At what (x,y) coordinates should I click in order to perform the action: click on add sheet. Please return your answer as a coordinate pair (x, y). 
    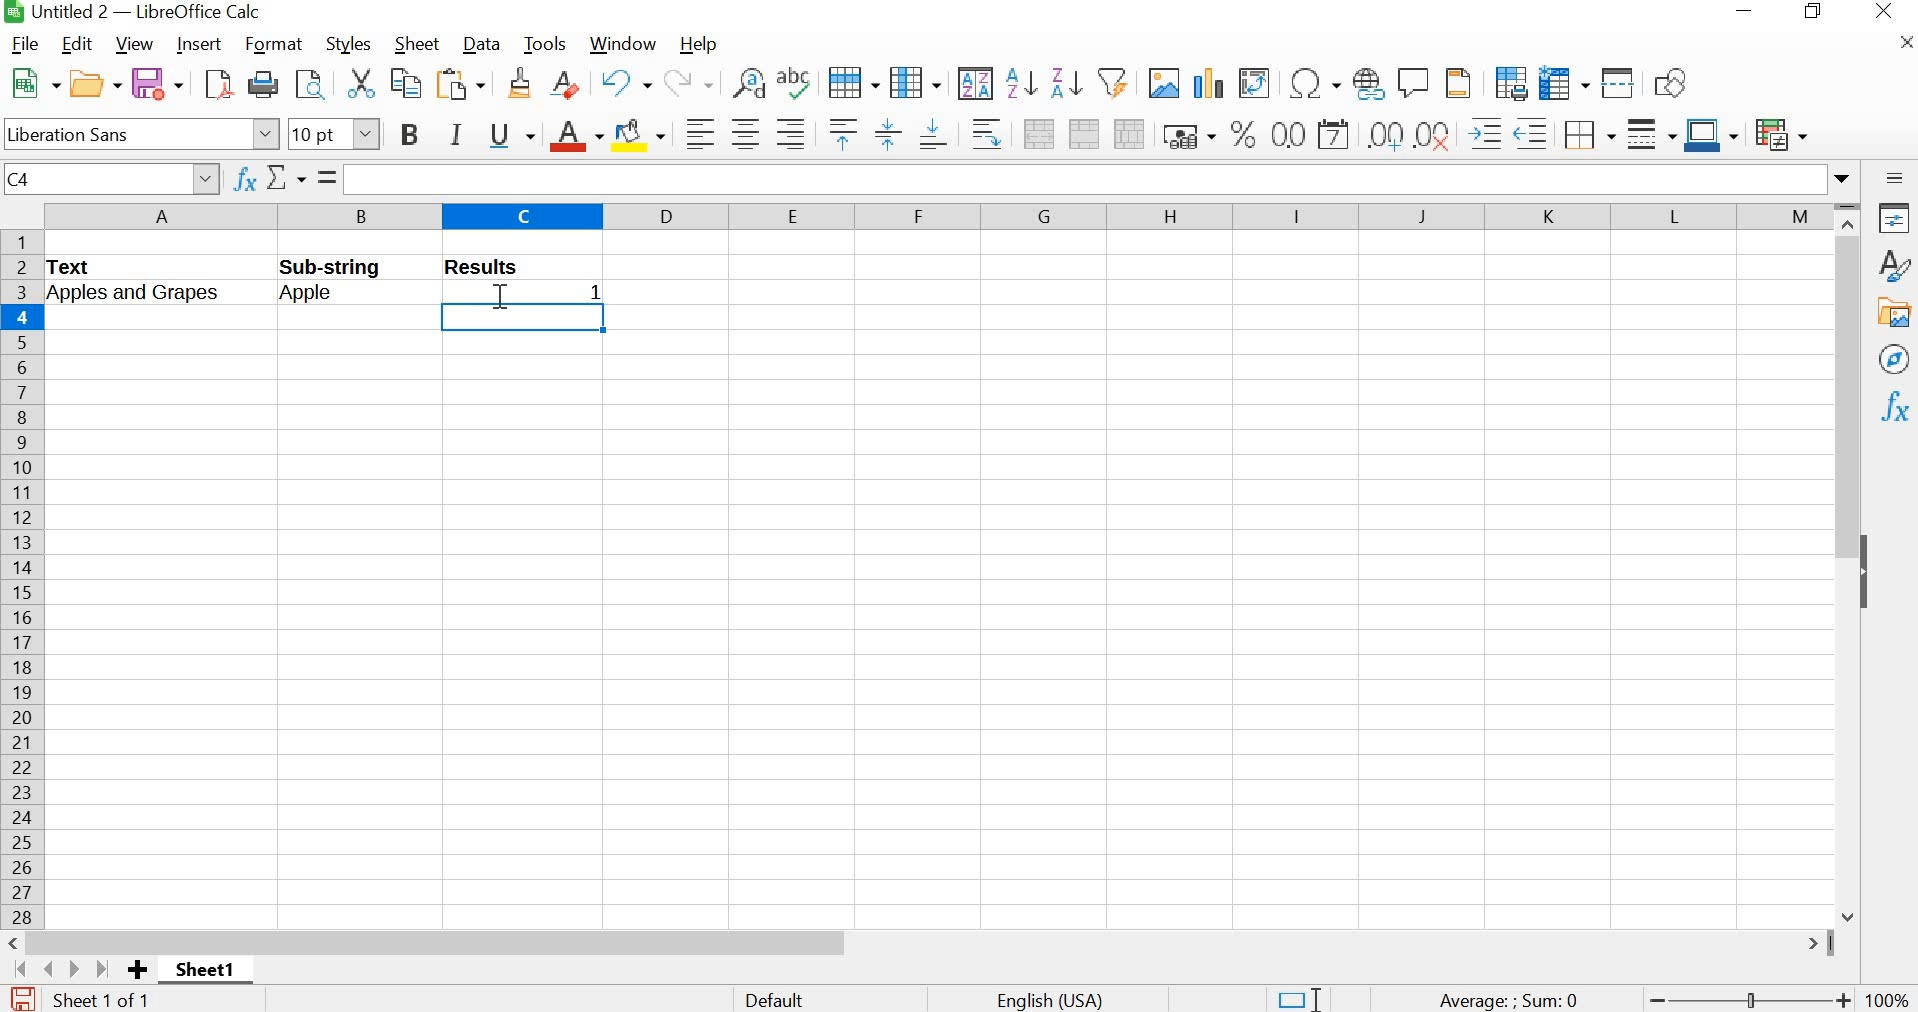
    Looking at the image, I should click on (141, 971).